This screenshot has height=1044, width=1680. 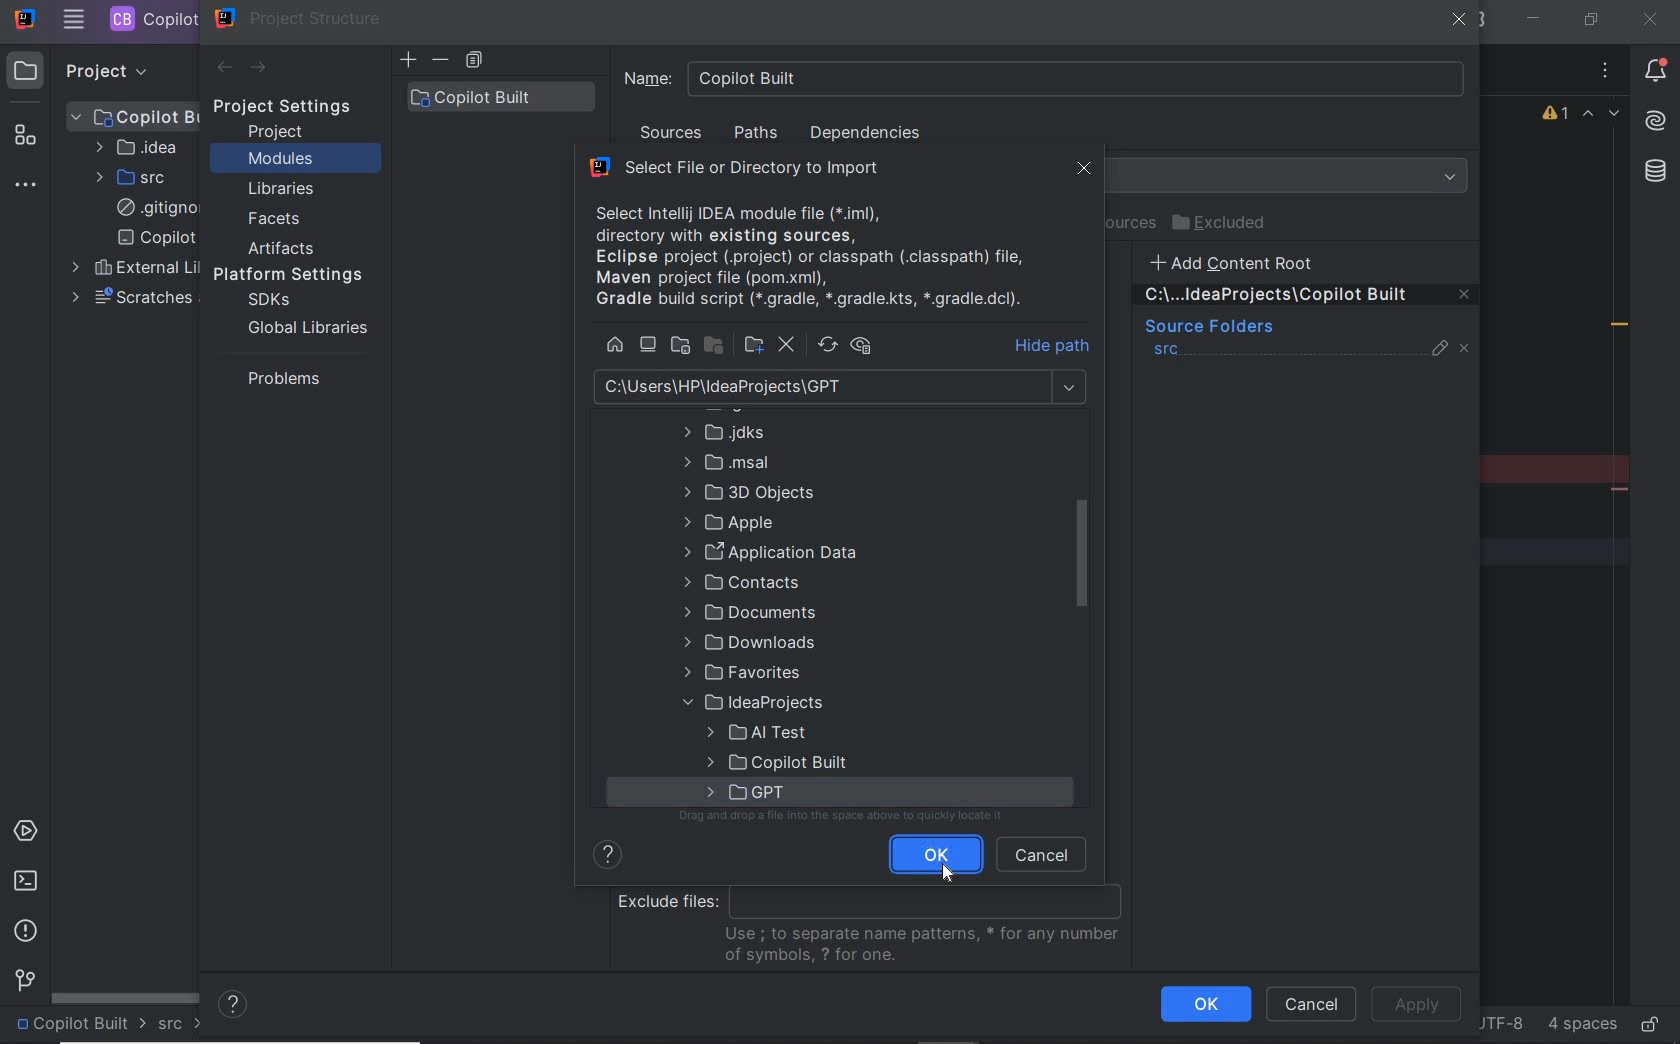 I want to click on folder, so click(x=753, y=702).